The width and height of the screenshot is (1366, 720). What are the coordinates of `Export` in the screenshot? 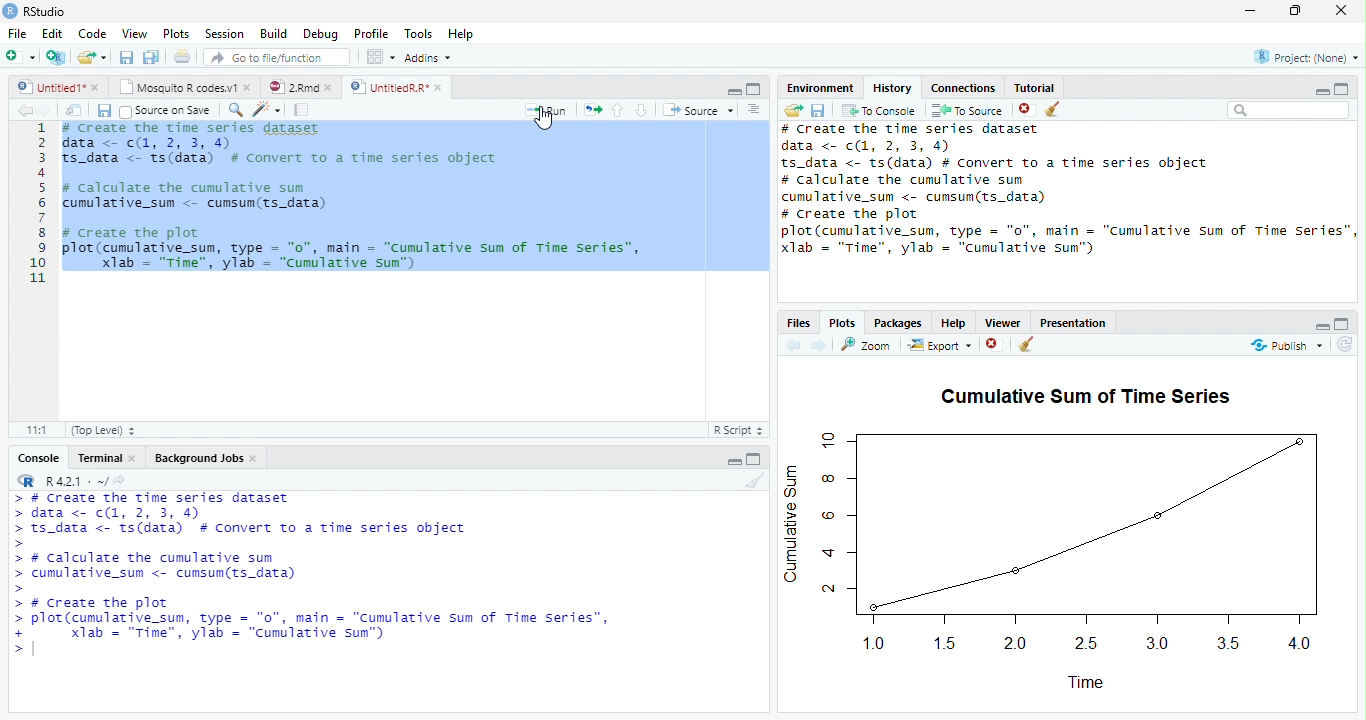 It's located at (939, 347).